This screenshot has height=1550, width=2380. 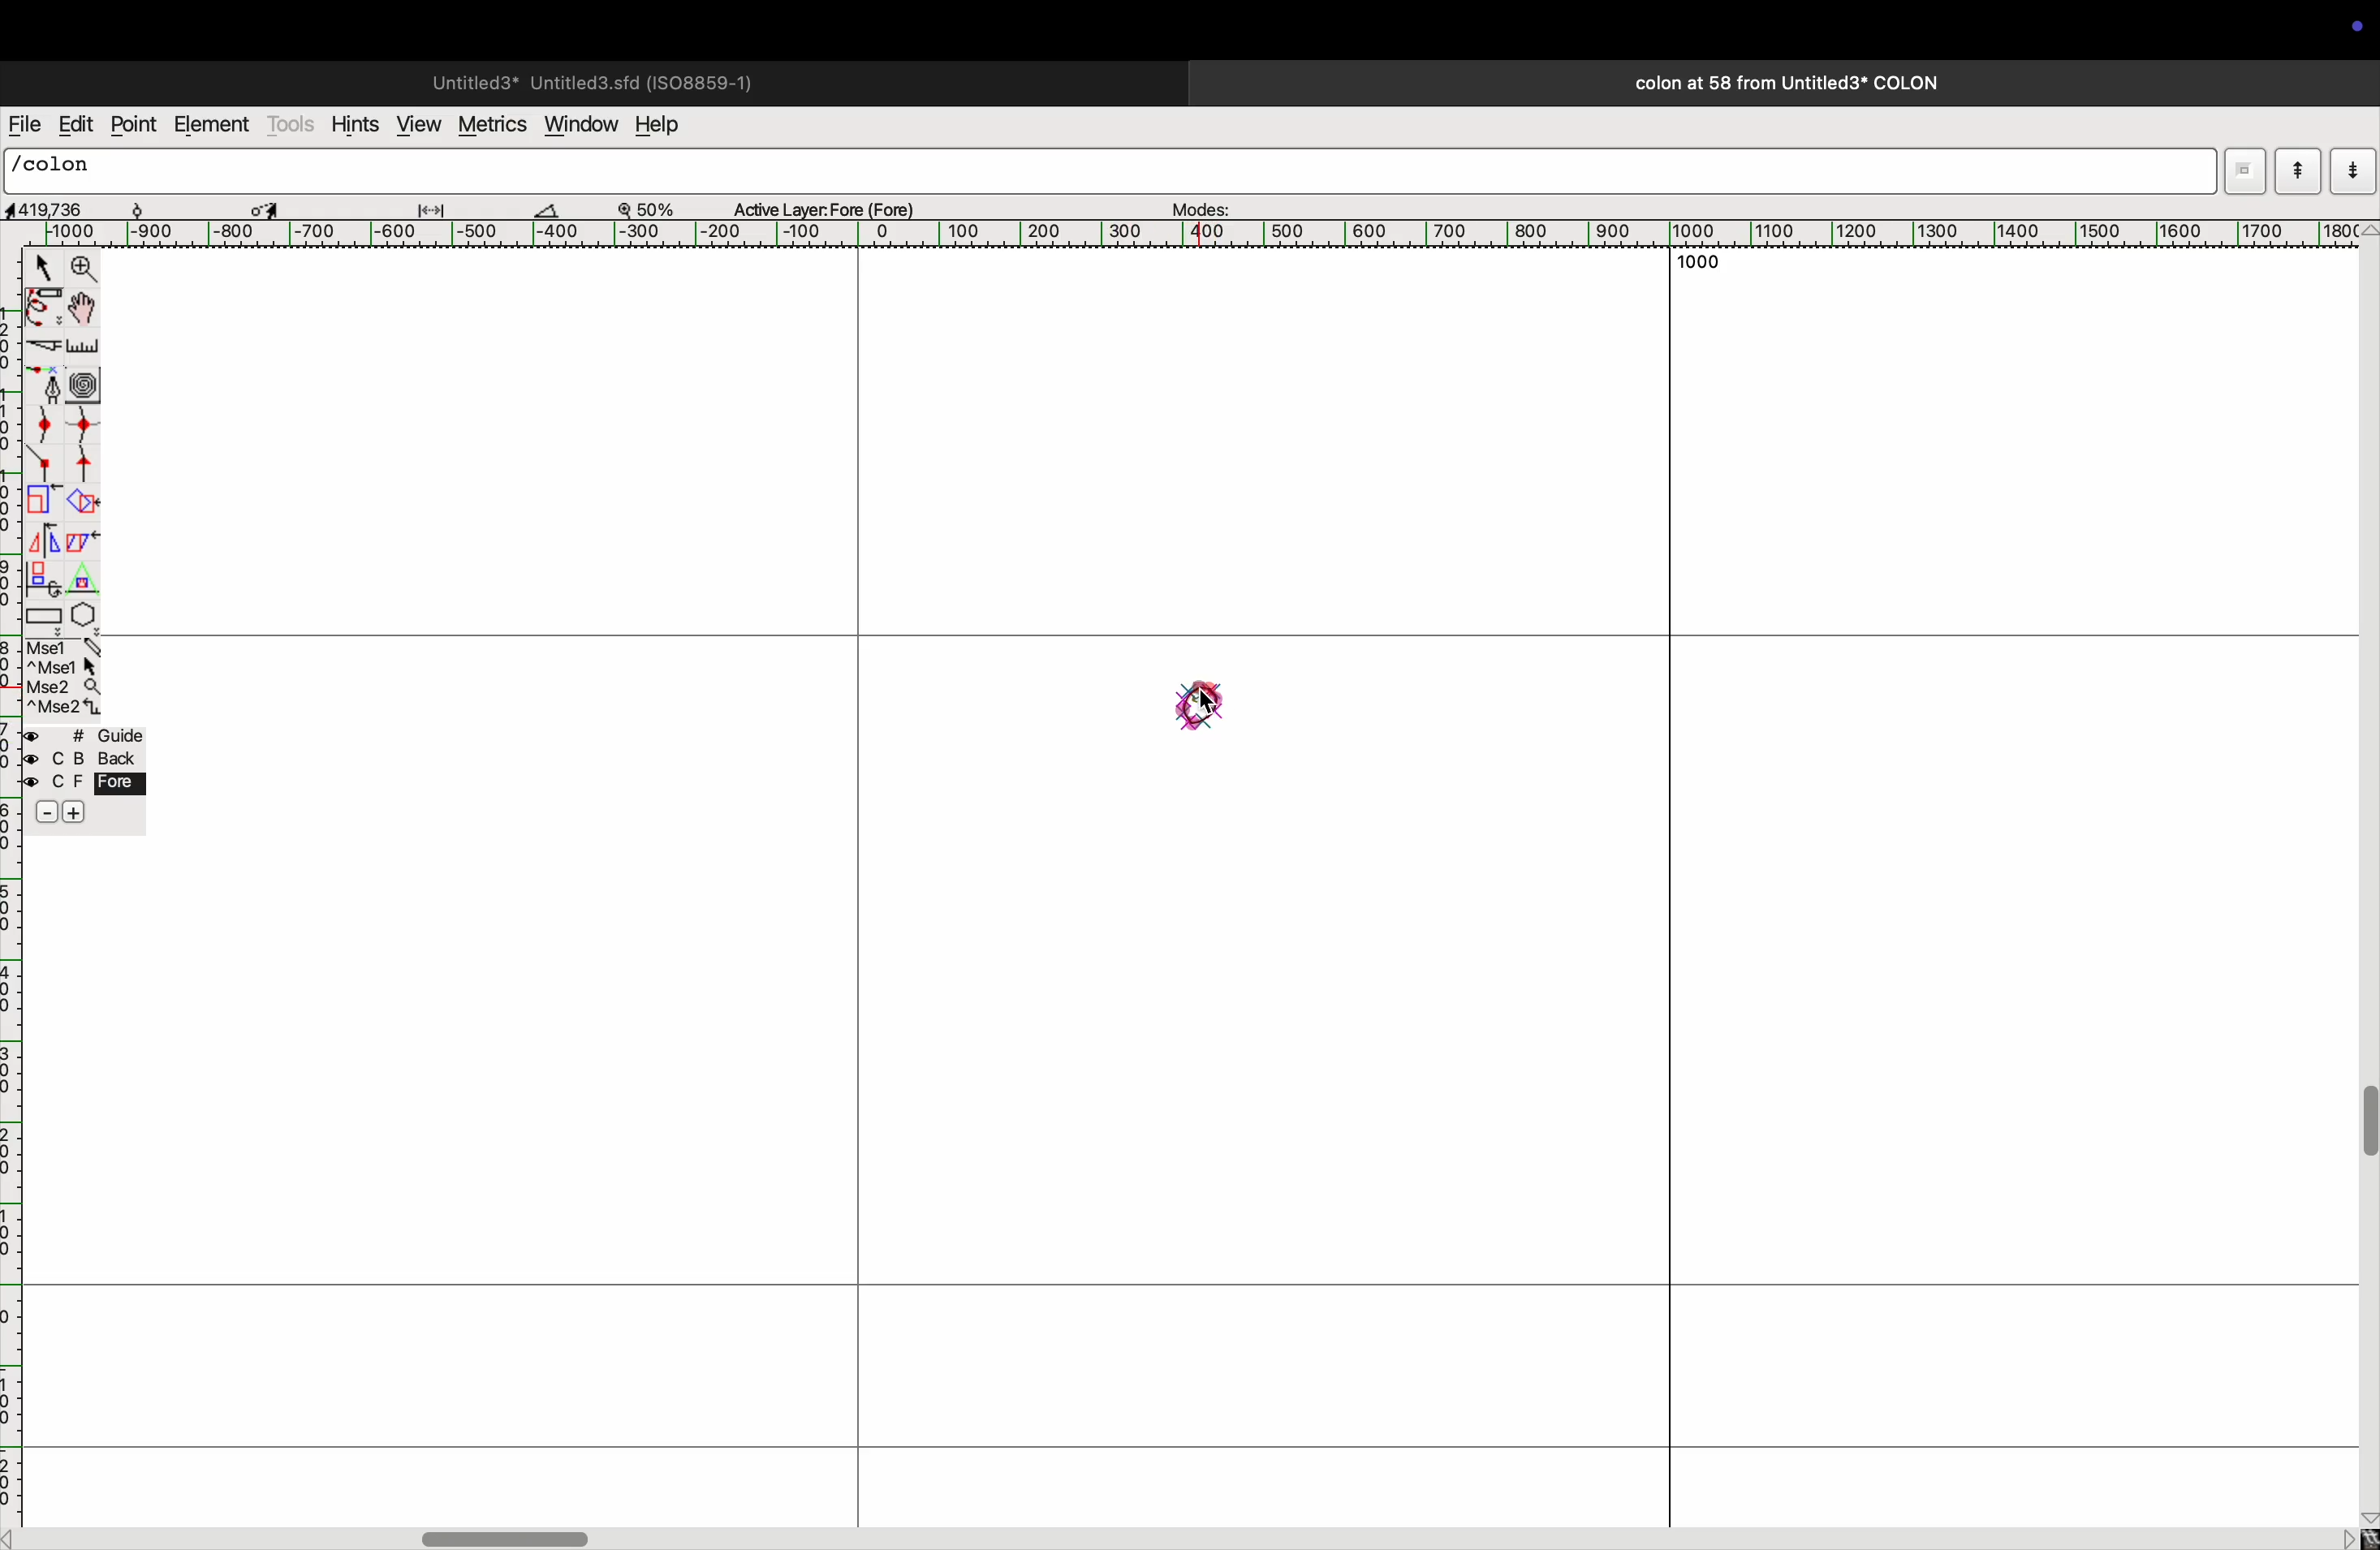 I want to click on toogle, so click(x=2364, y=1134).